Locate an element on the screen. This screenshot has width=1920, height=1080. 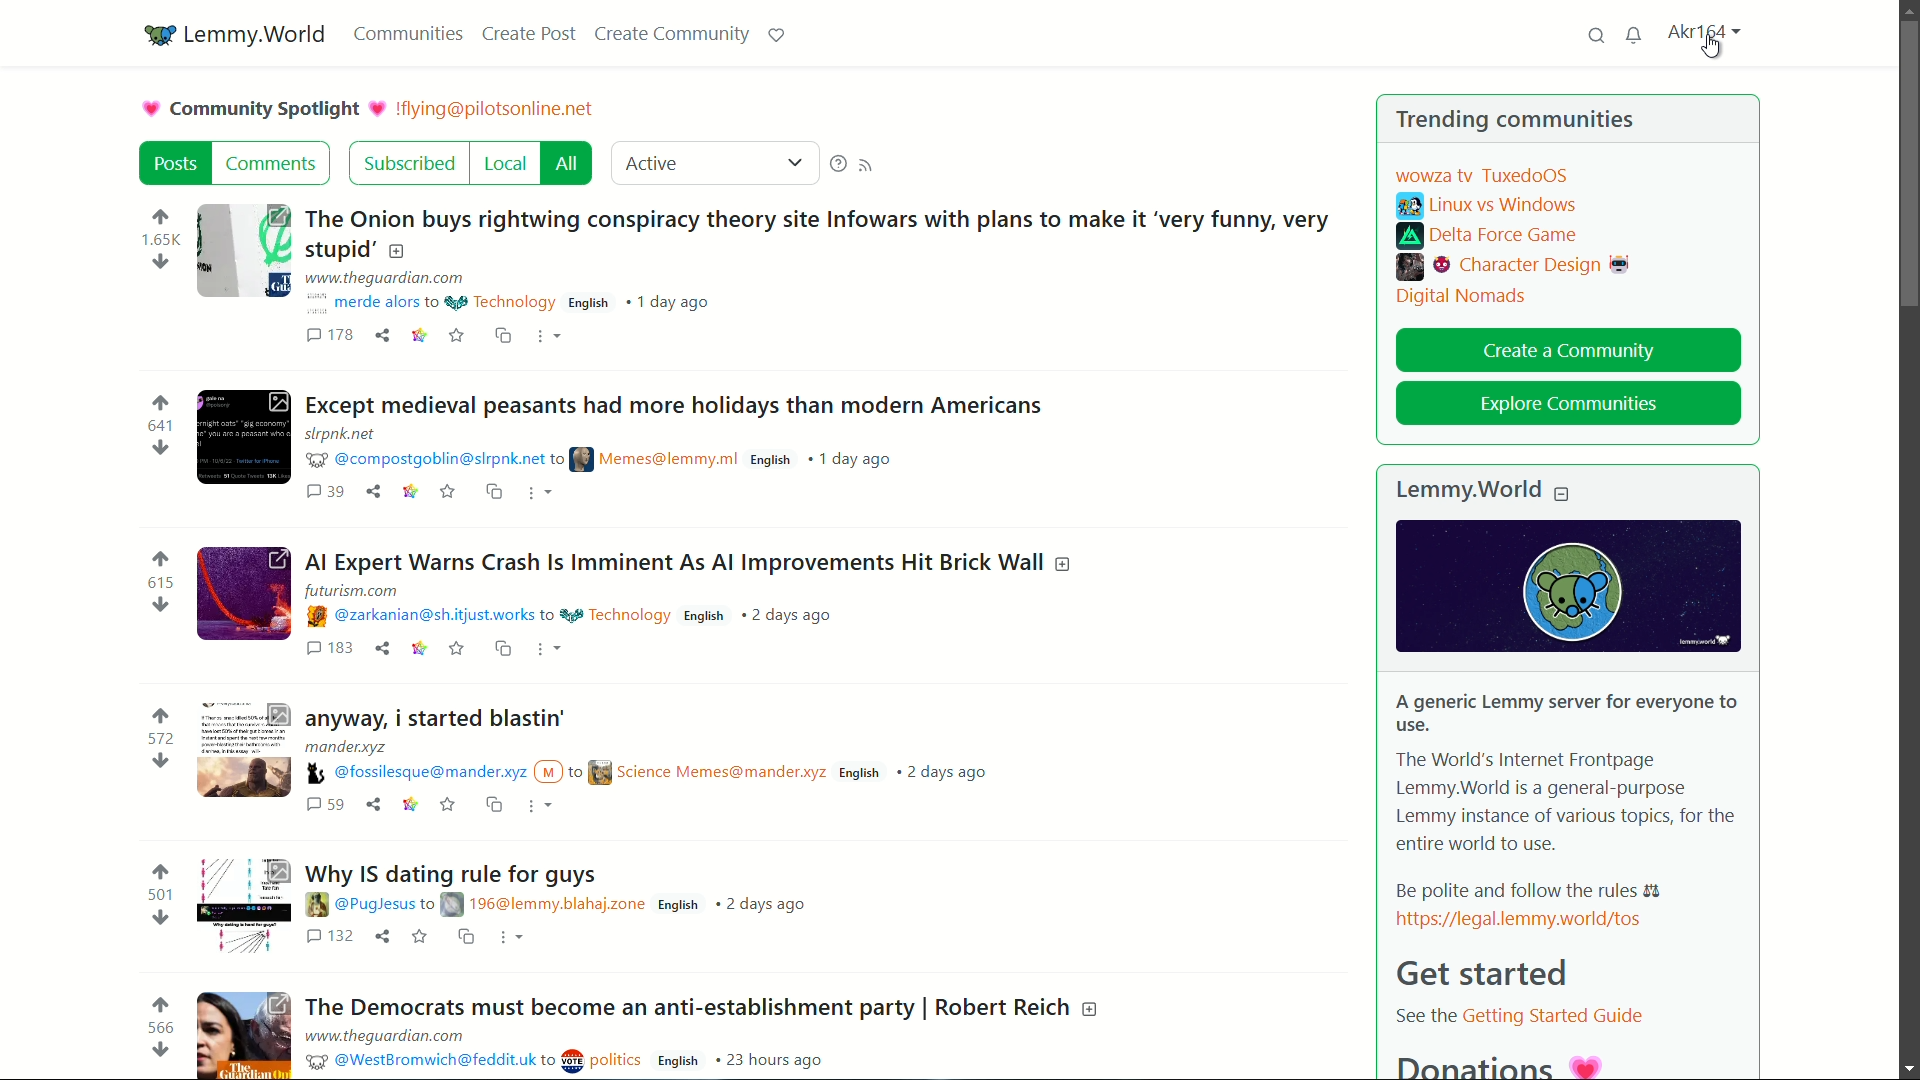
cross share is located at coordinates (499, 334).